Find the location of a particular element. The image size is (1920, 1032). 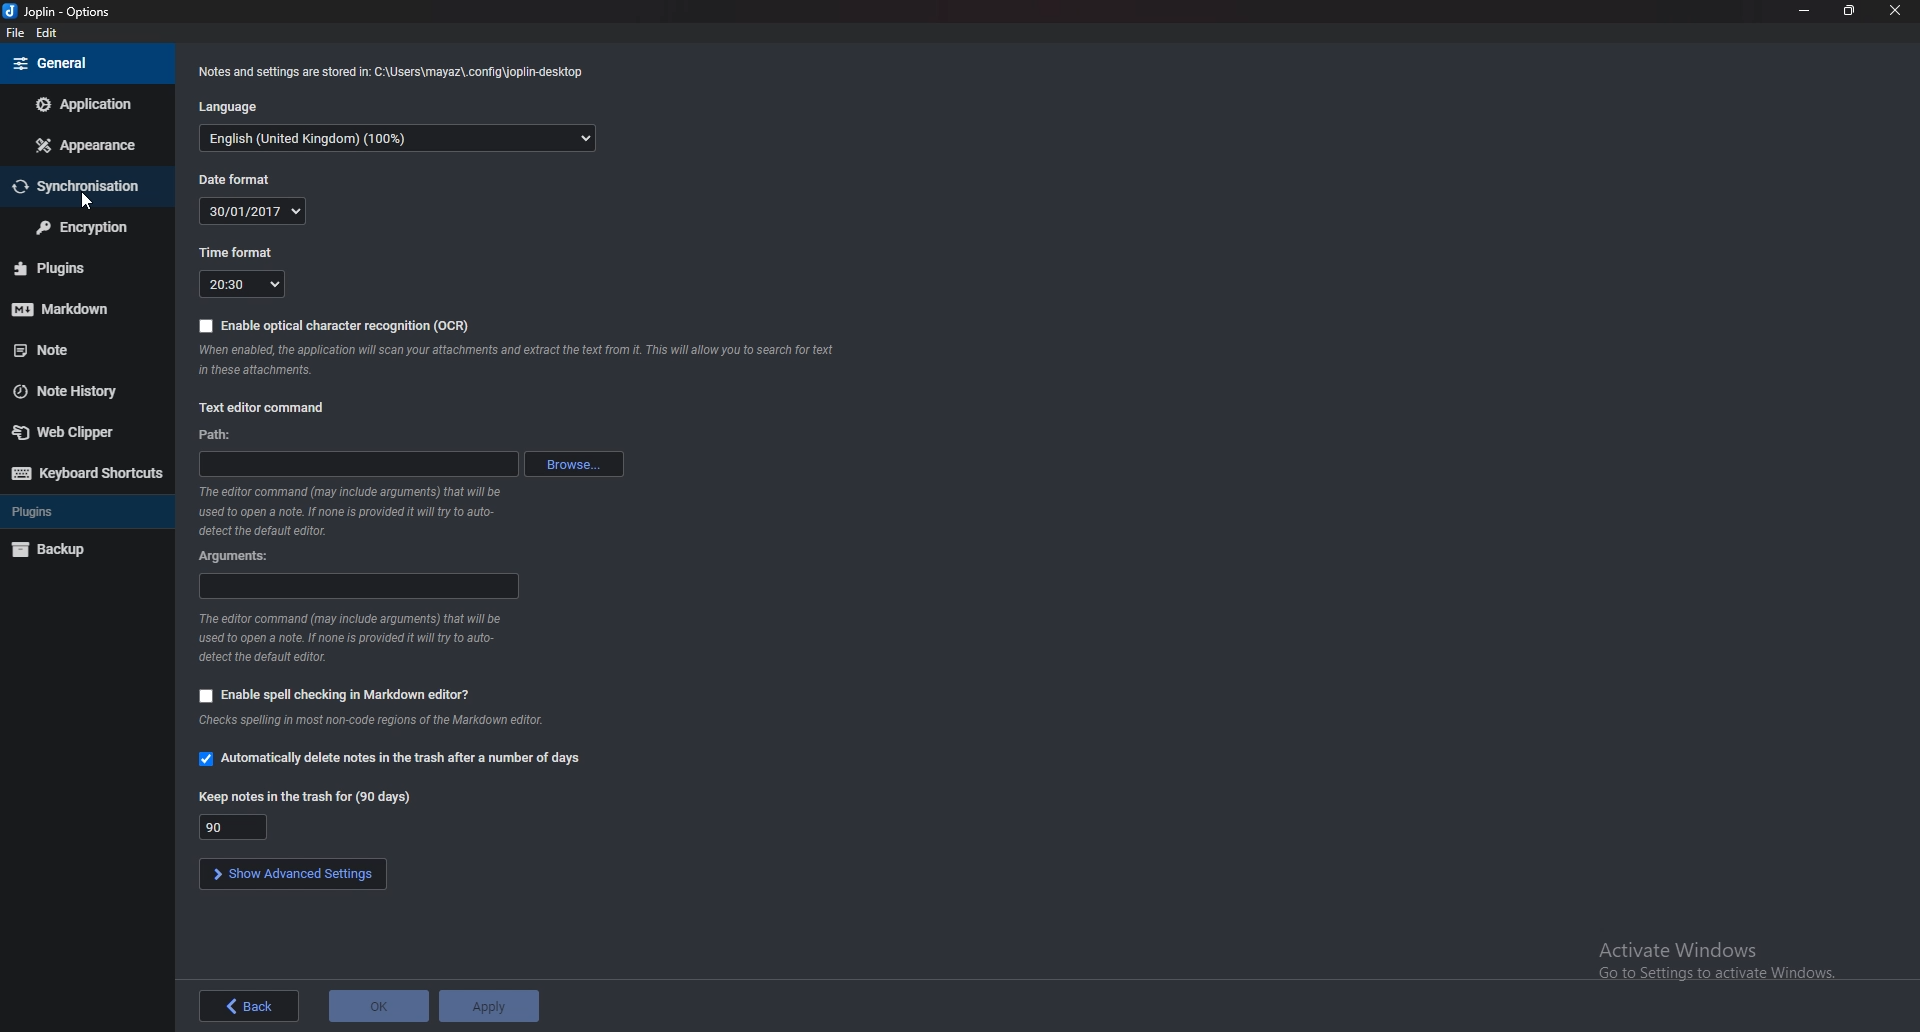

backup is located at coordinates (58, 551).